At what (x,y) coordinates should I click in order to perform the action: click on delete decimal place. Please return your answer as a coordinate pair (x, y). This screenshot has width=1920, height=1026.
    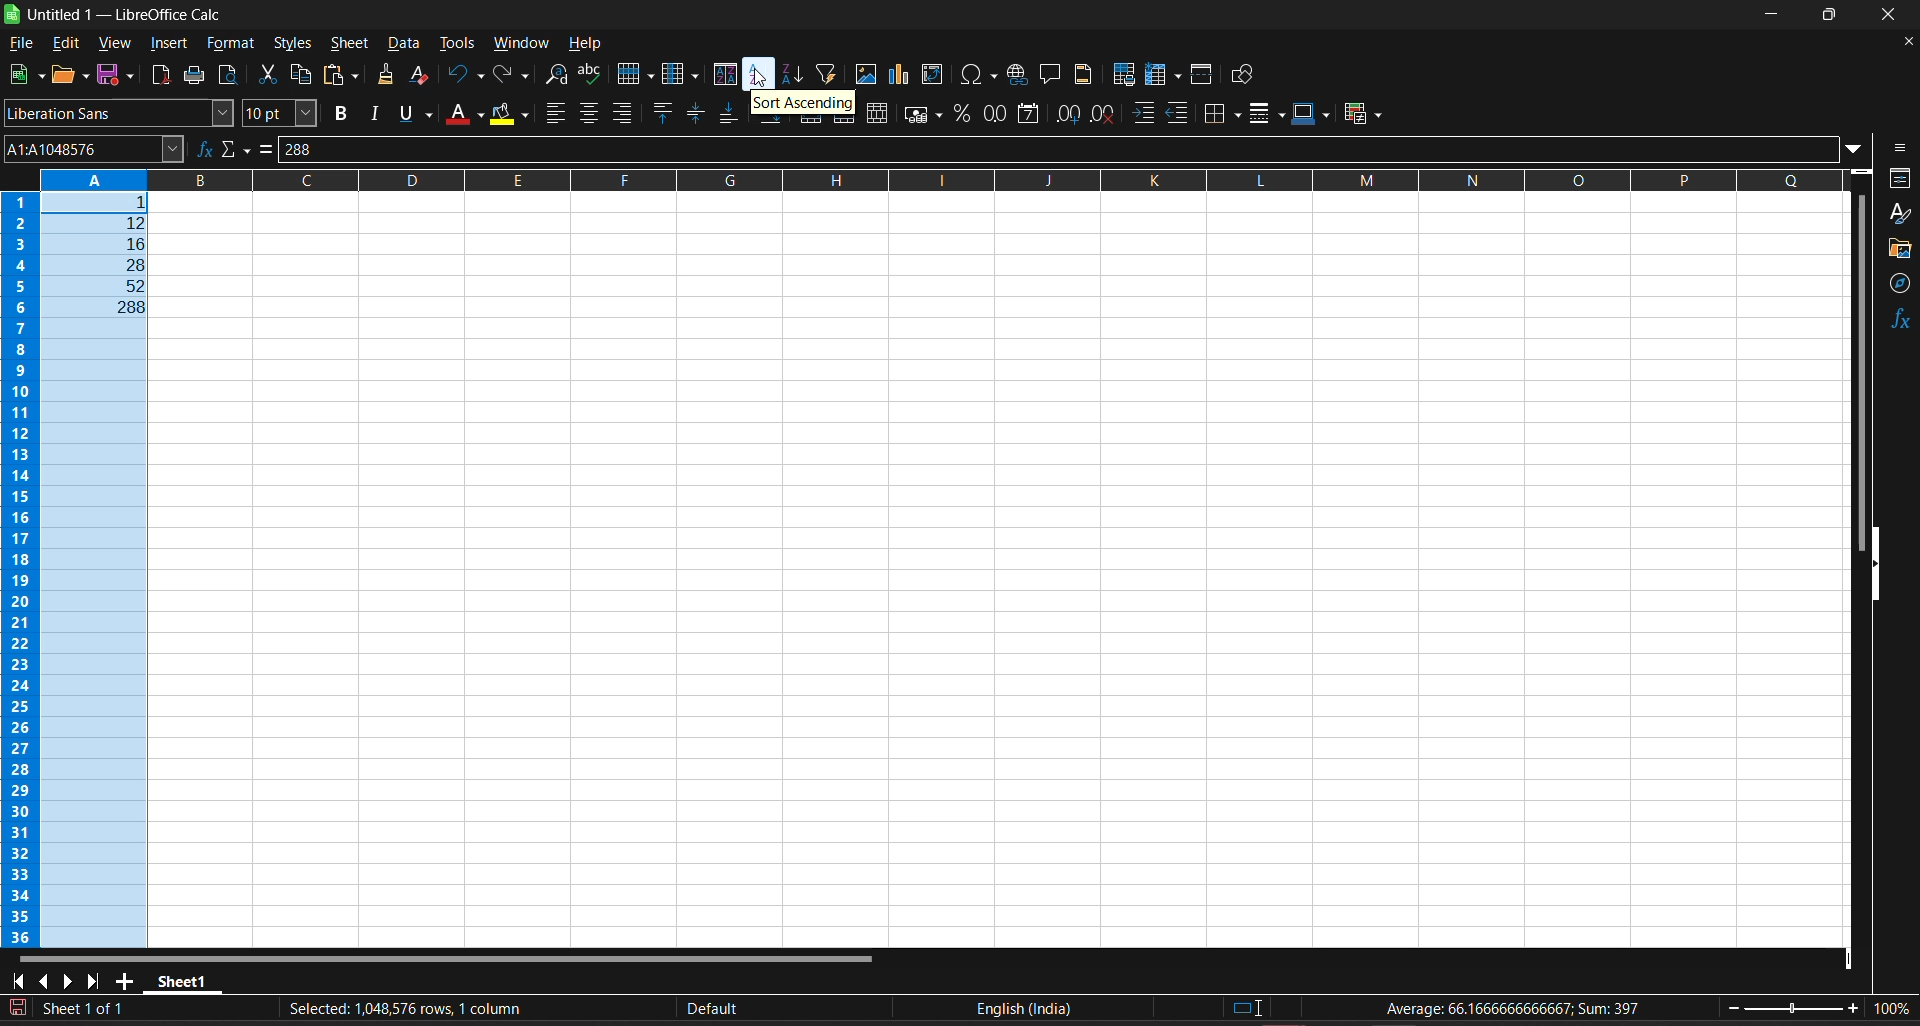
    Looking at the image, I should click on (1104, 112).